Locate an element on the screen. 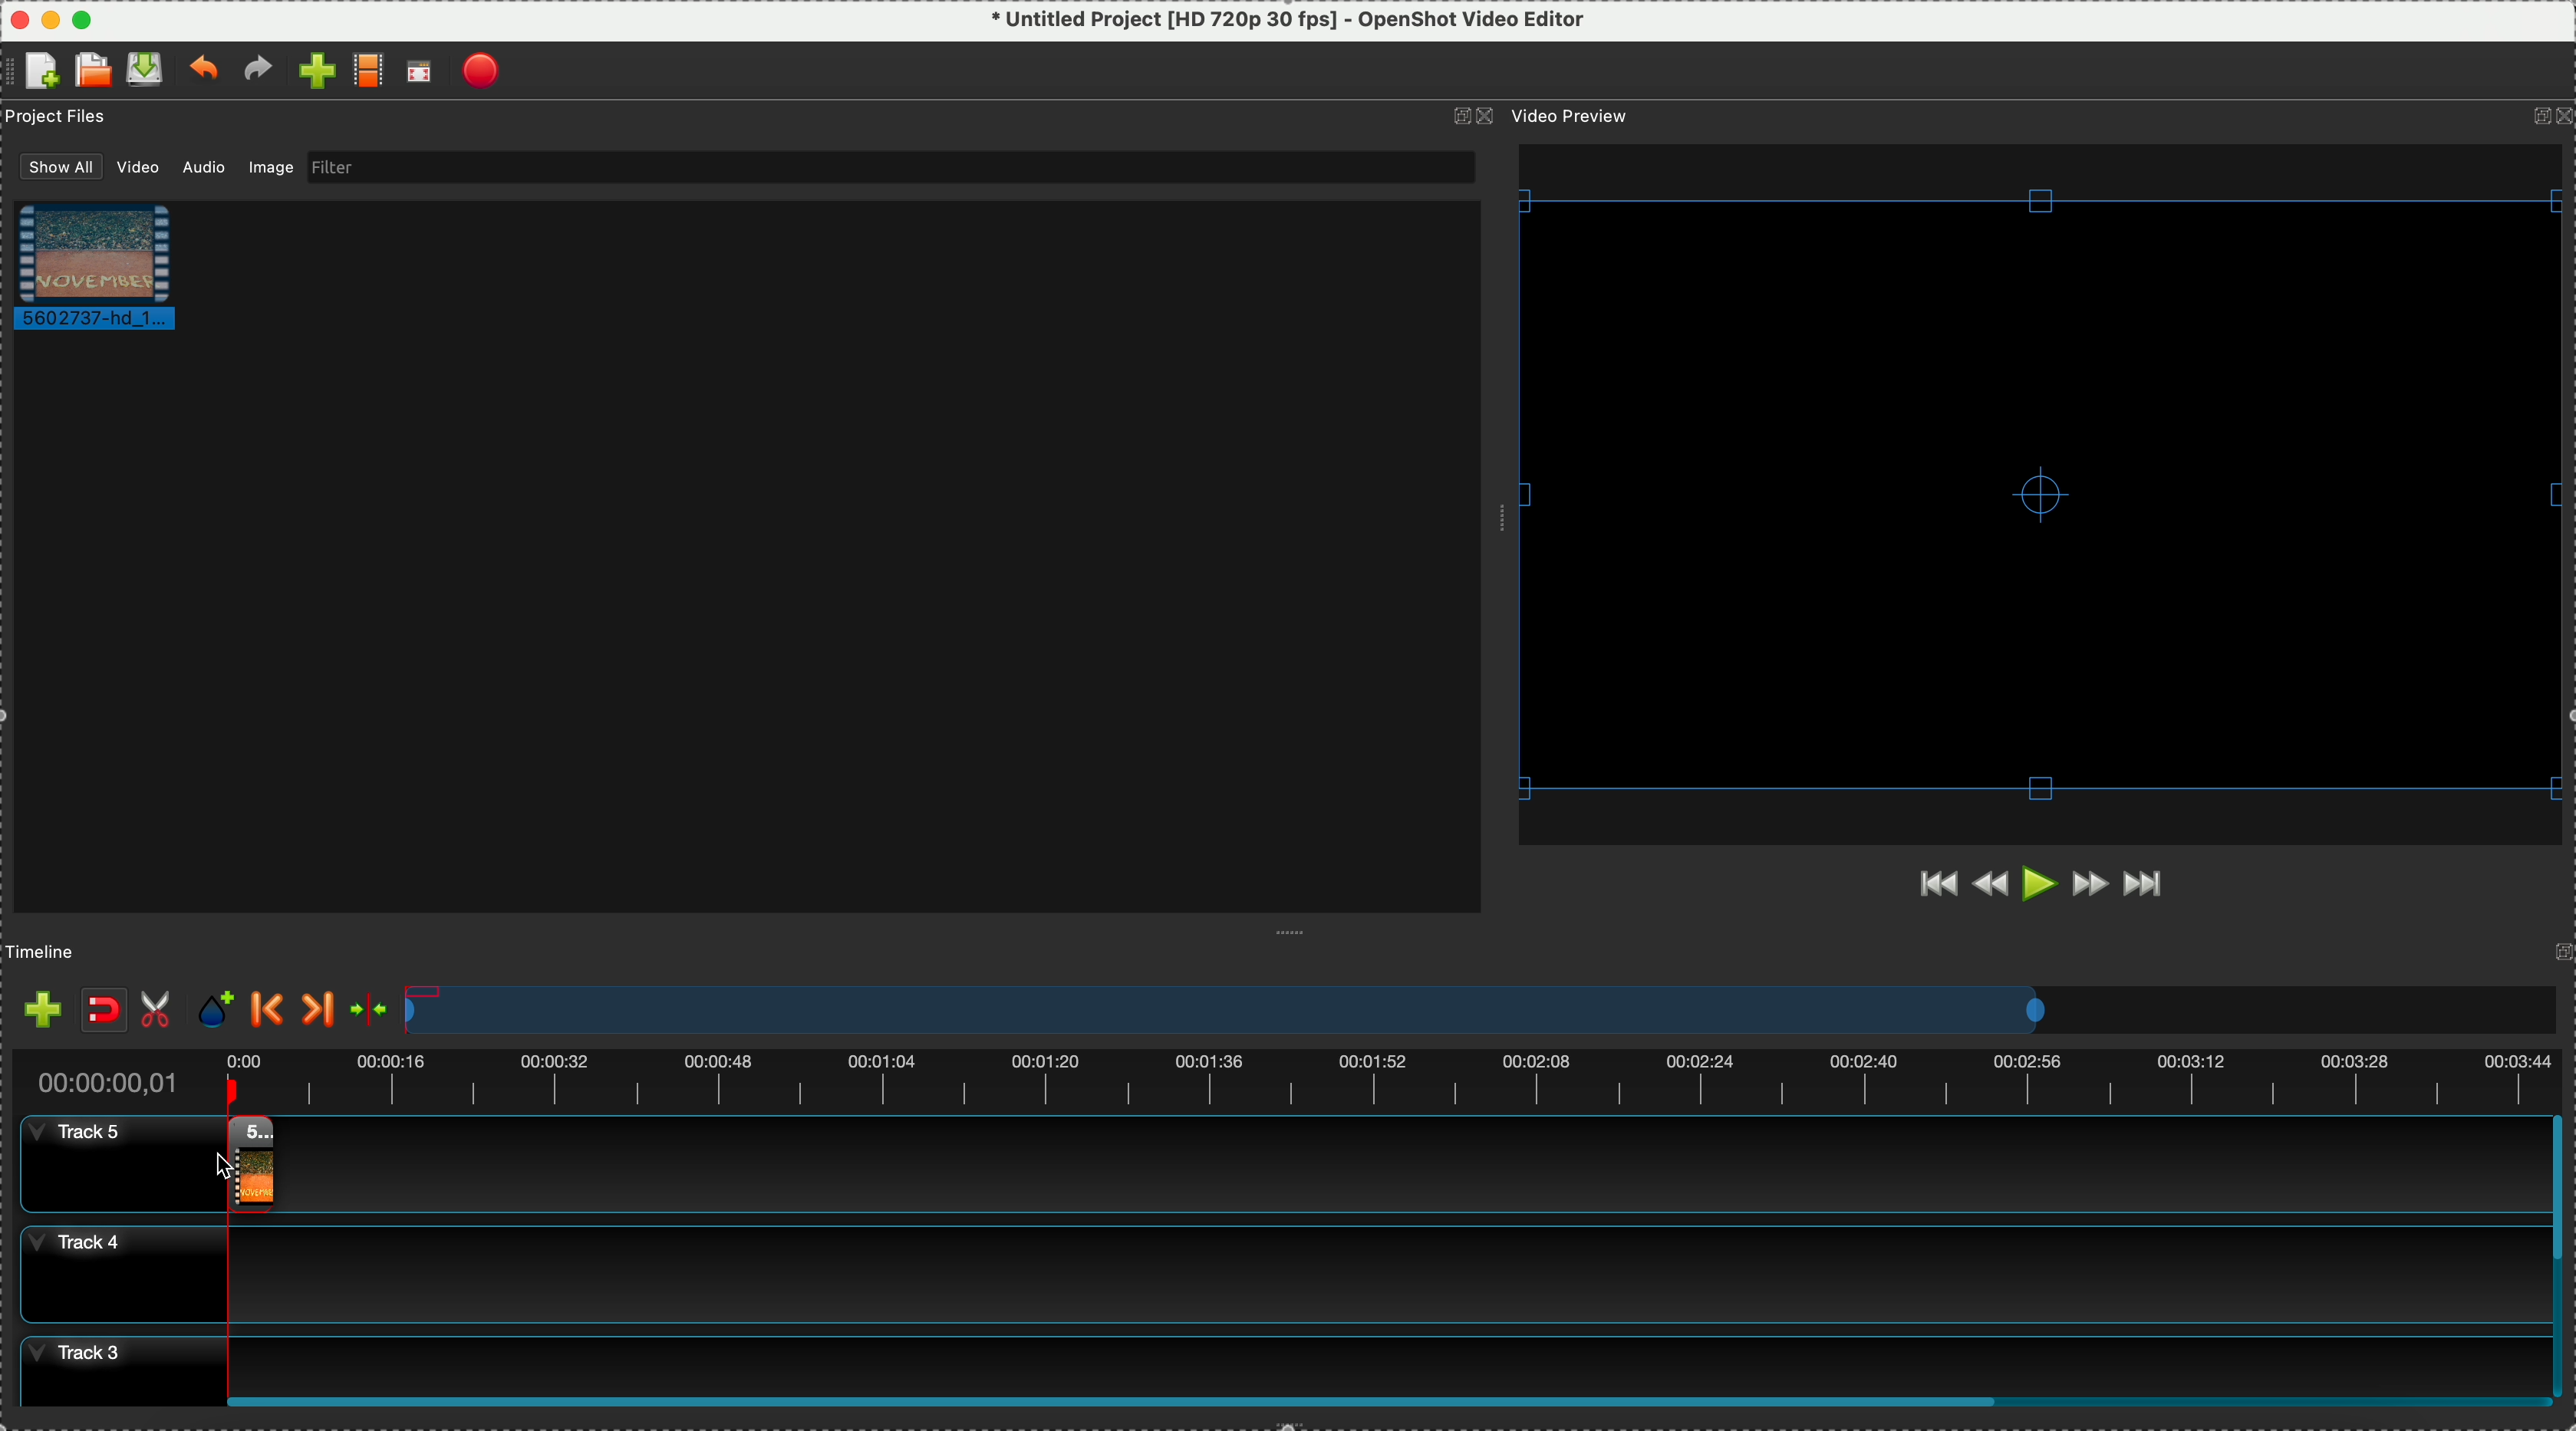  add mark is located at coordinates (220, 1009).